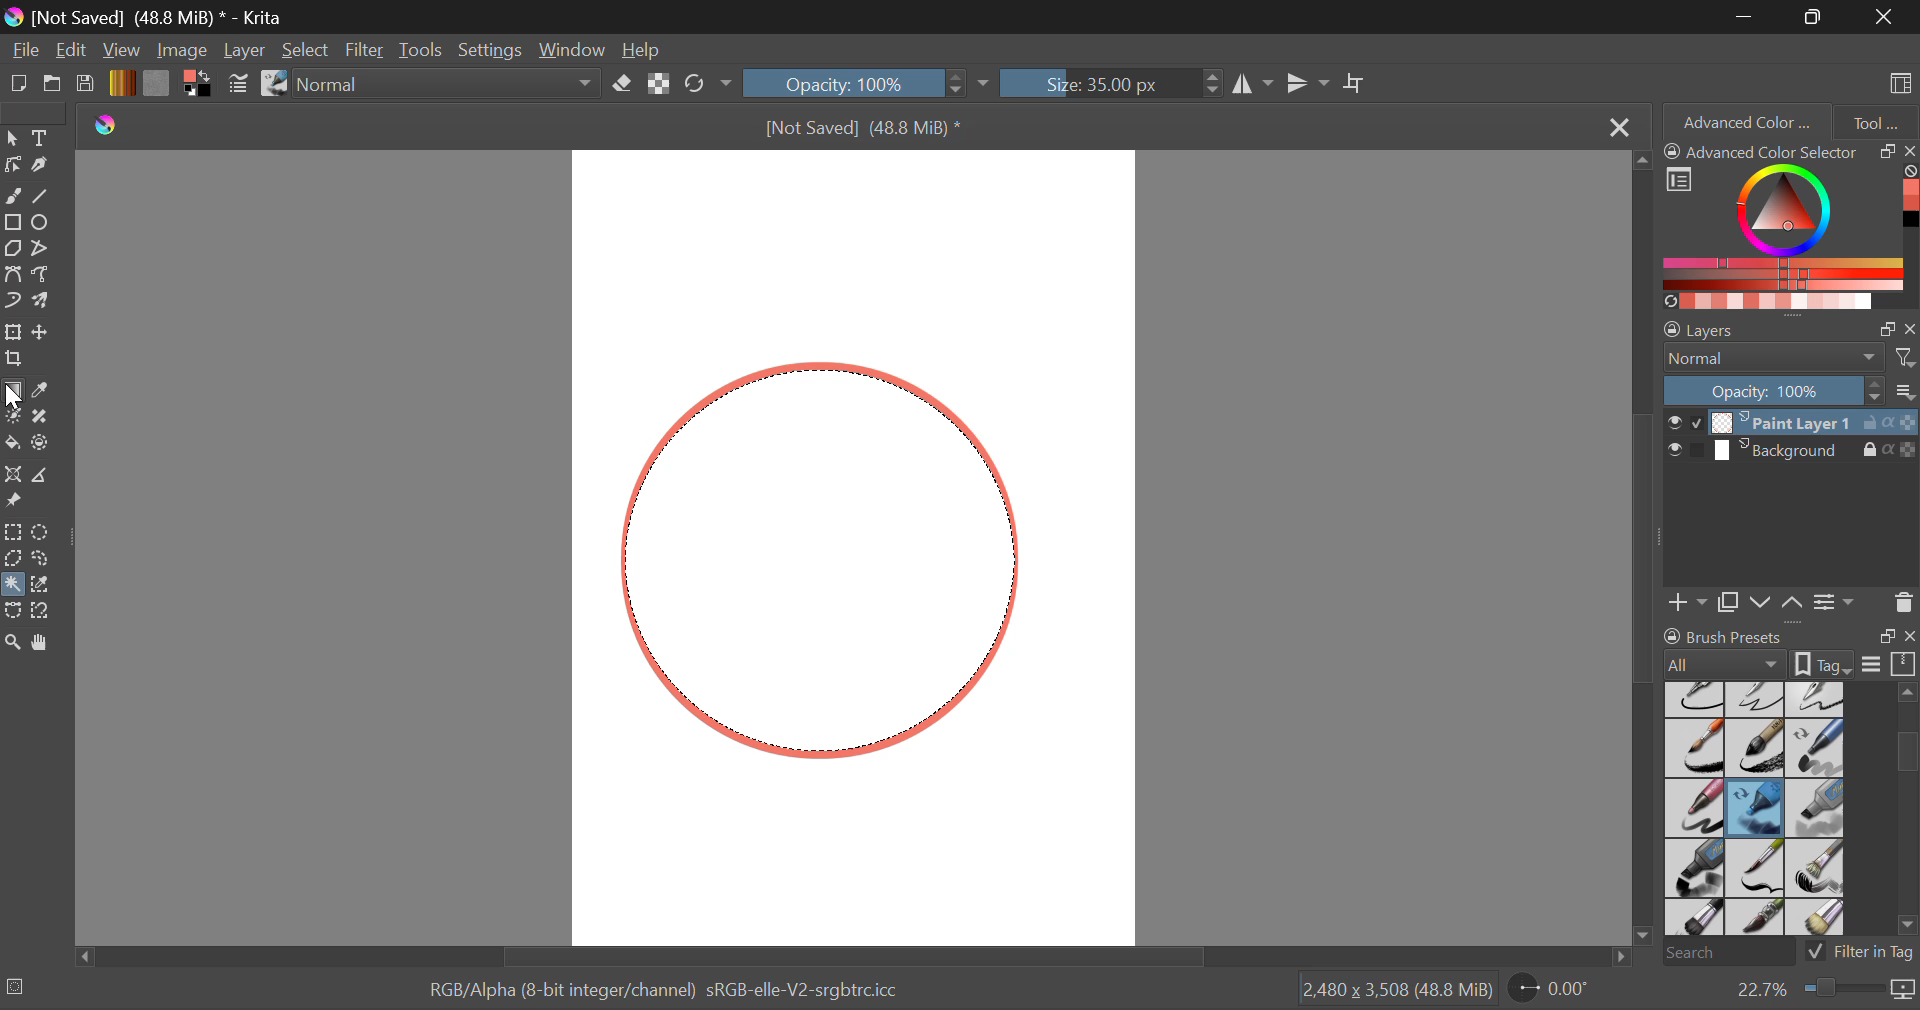  What do you see at coordinates (19, 87) in the screenshot?
I see `New` at bounding box center [19, 87].